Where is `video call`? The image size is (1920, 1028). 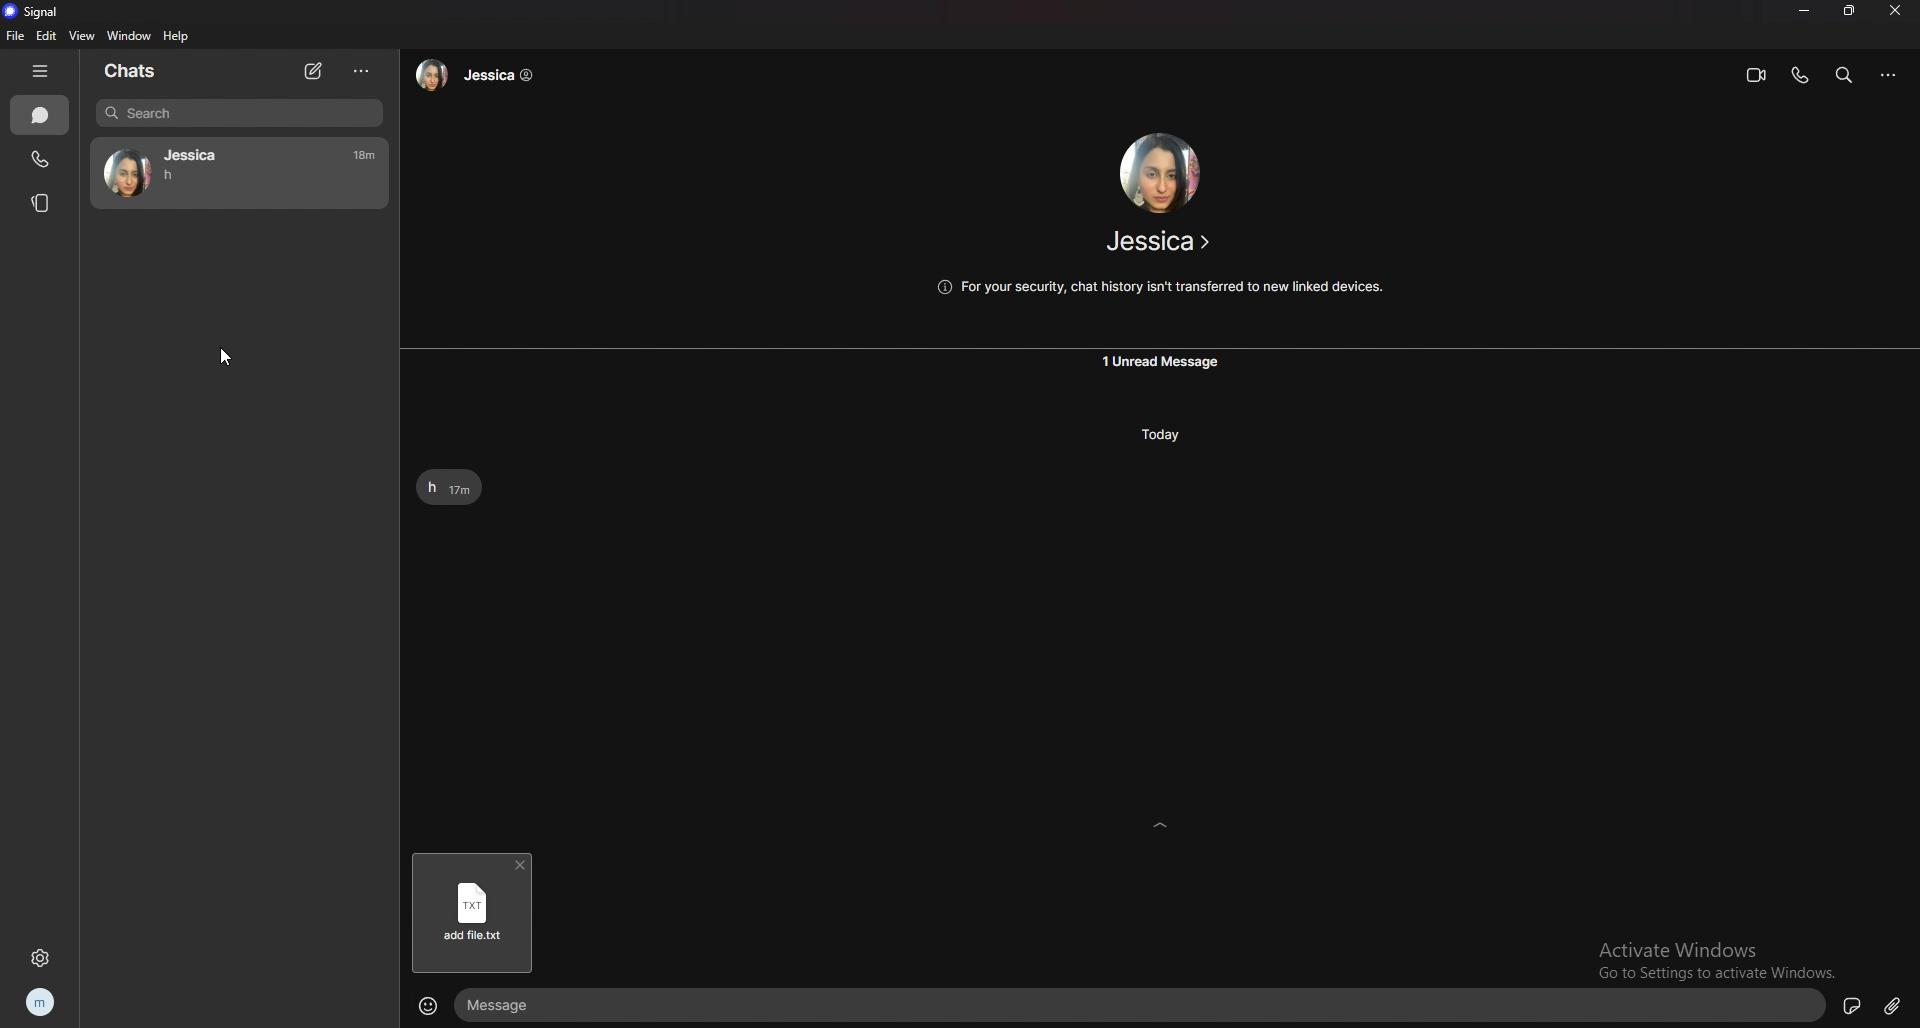
video call is located at coordinates (1757, 76).